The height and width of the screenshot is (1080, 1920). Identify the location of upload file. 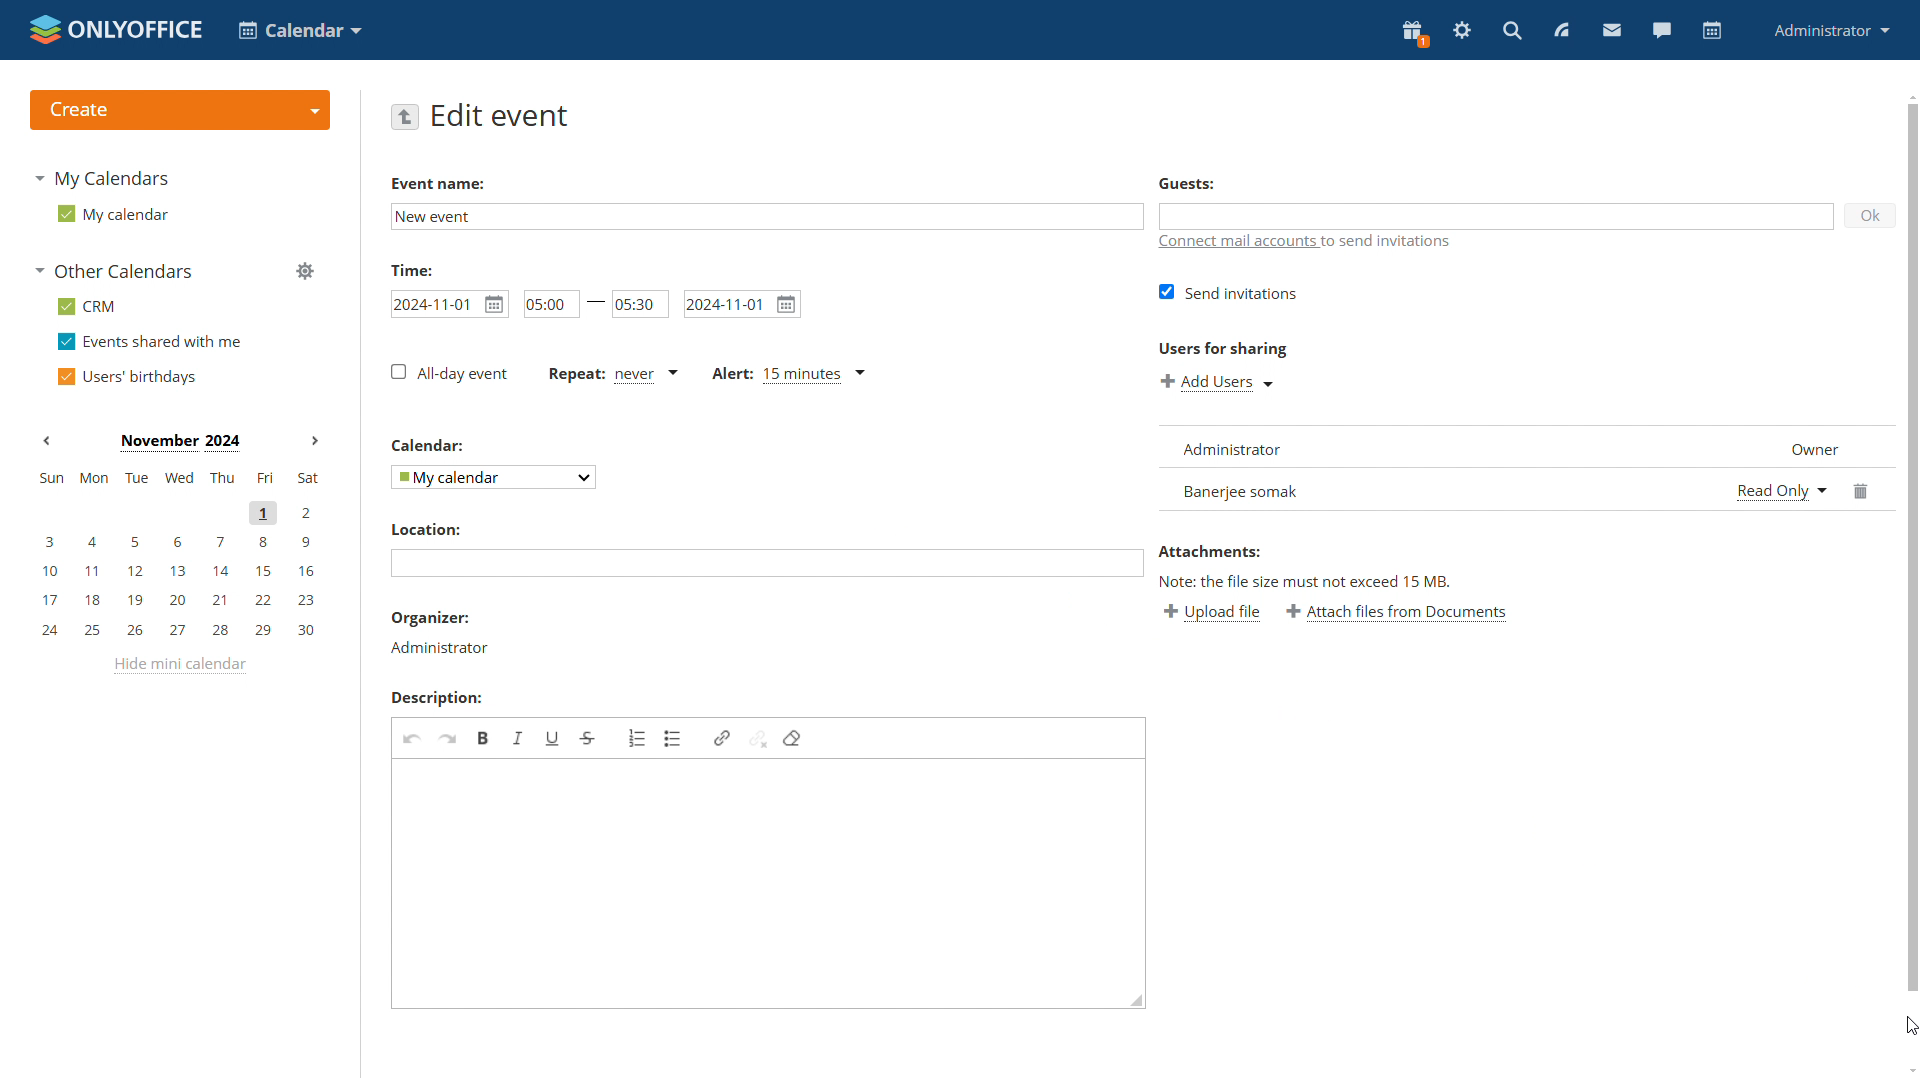
(1211, 612).